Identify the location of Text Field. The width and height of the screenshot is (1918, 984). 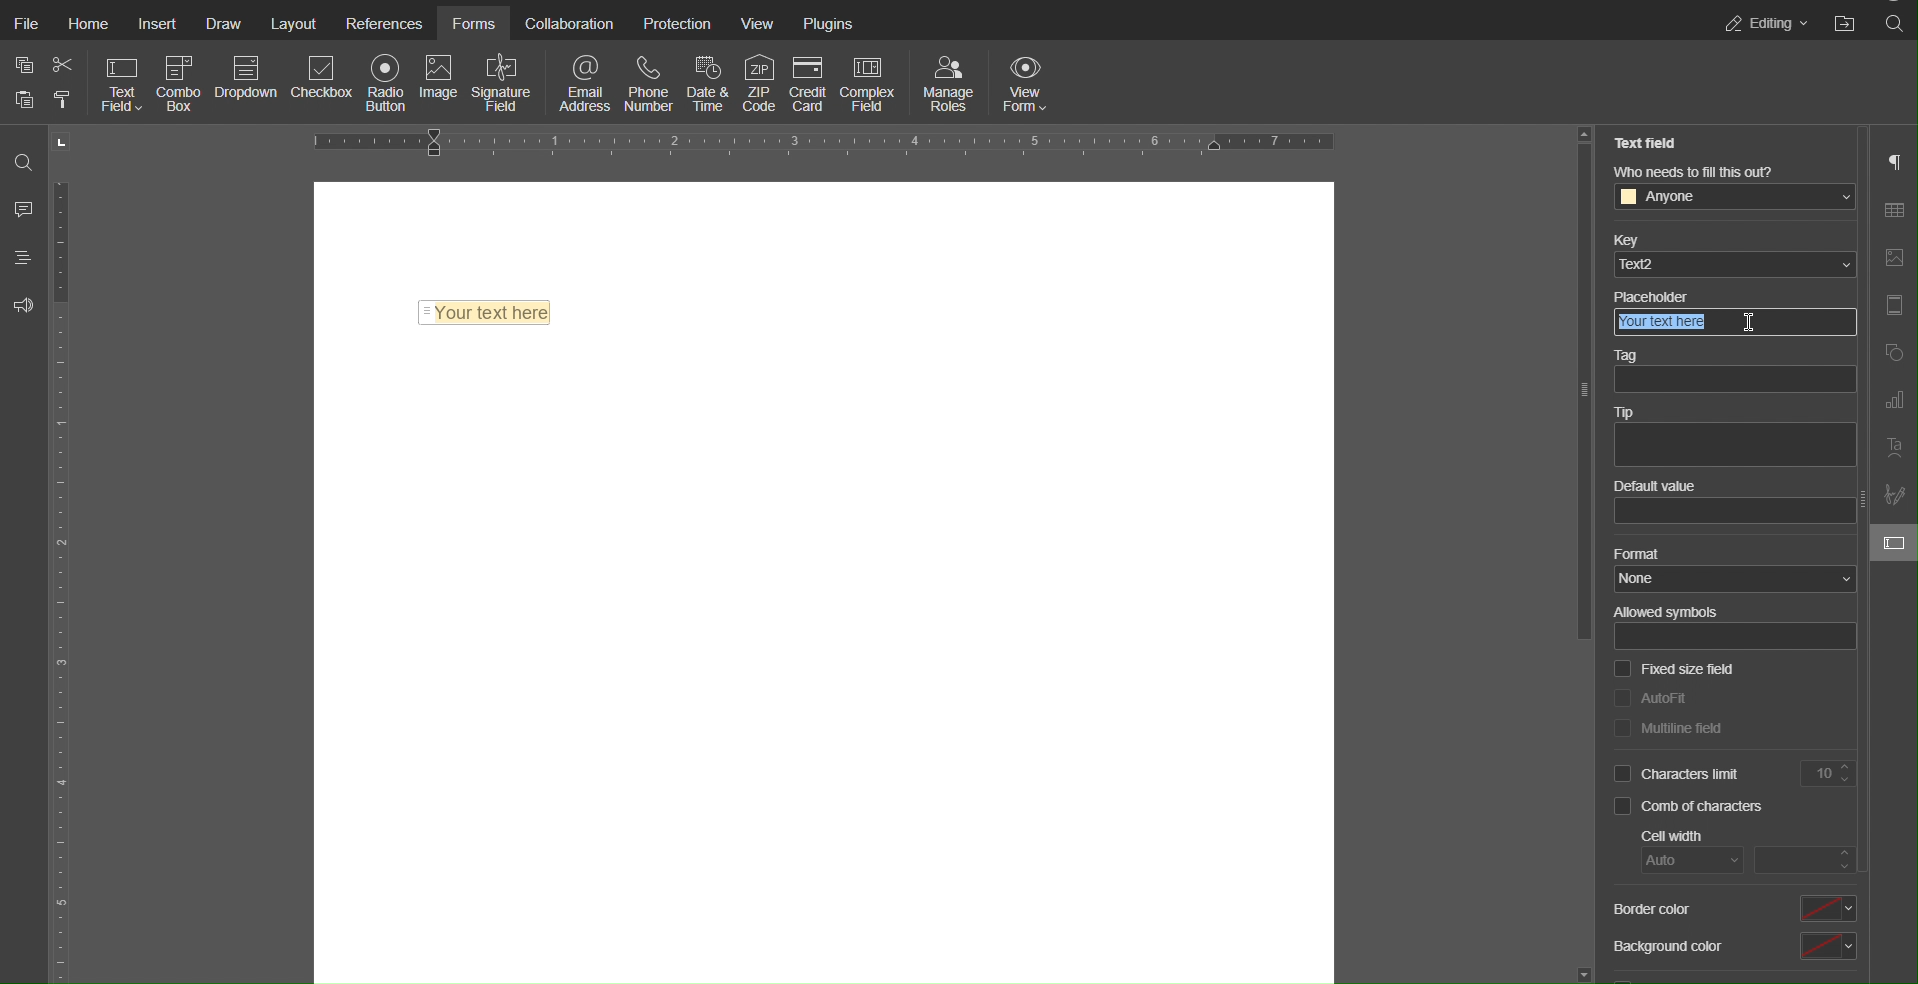
(123, 83).